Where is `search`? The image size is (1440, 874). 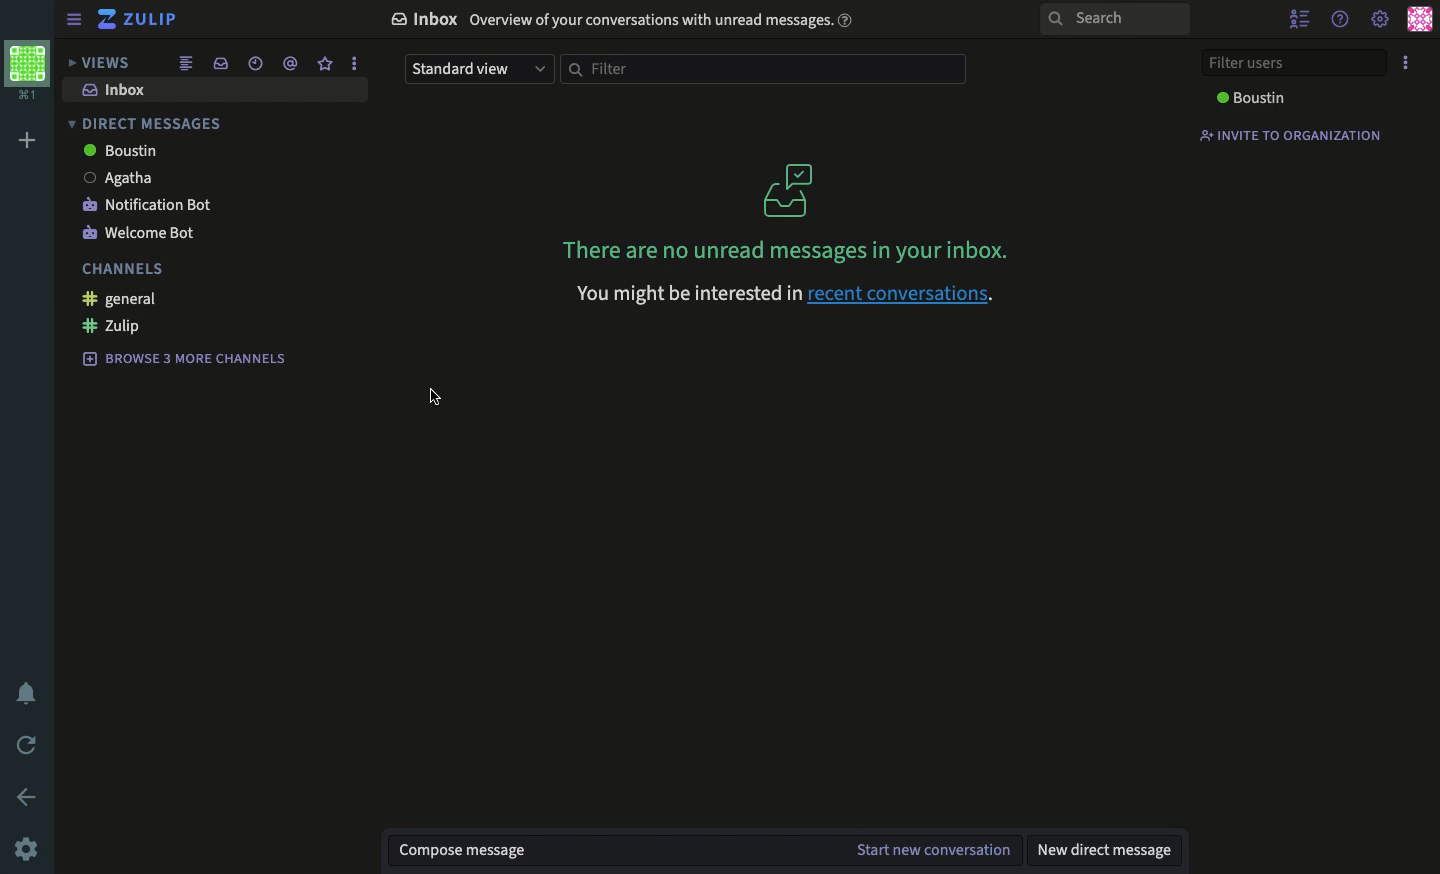
search is located at coordinates (1115, 20).